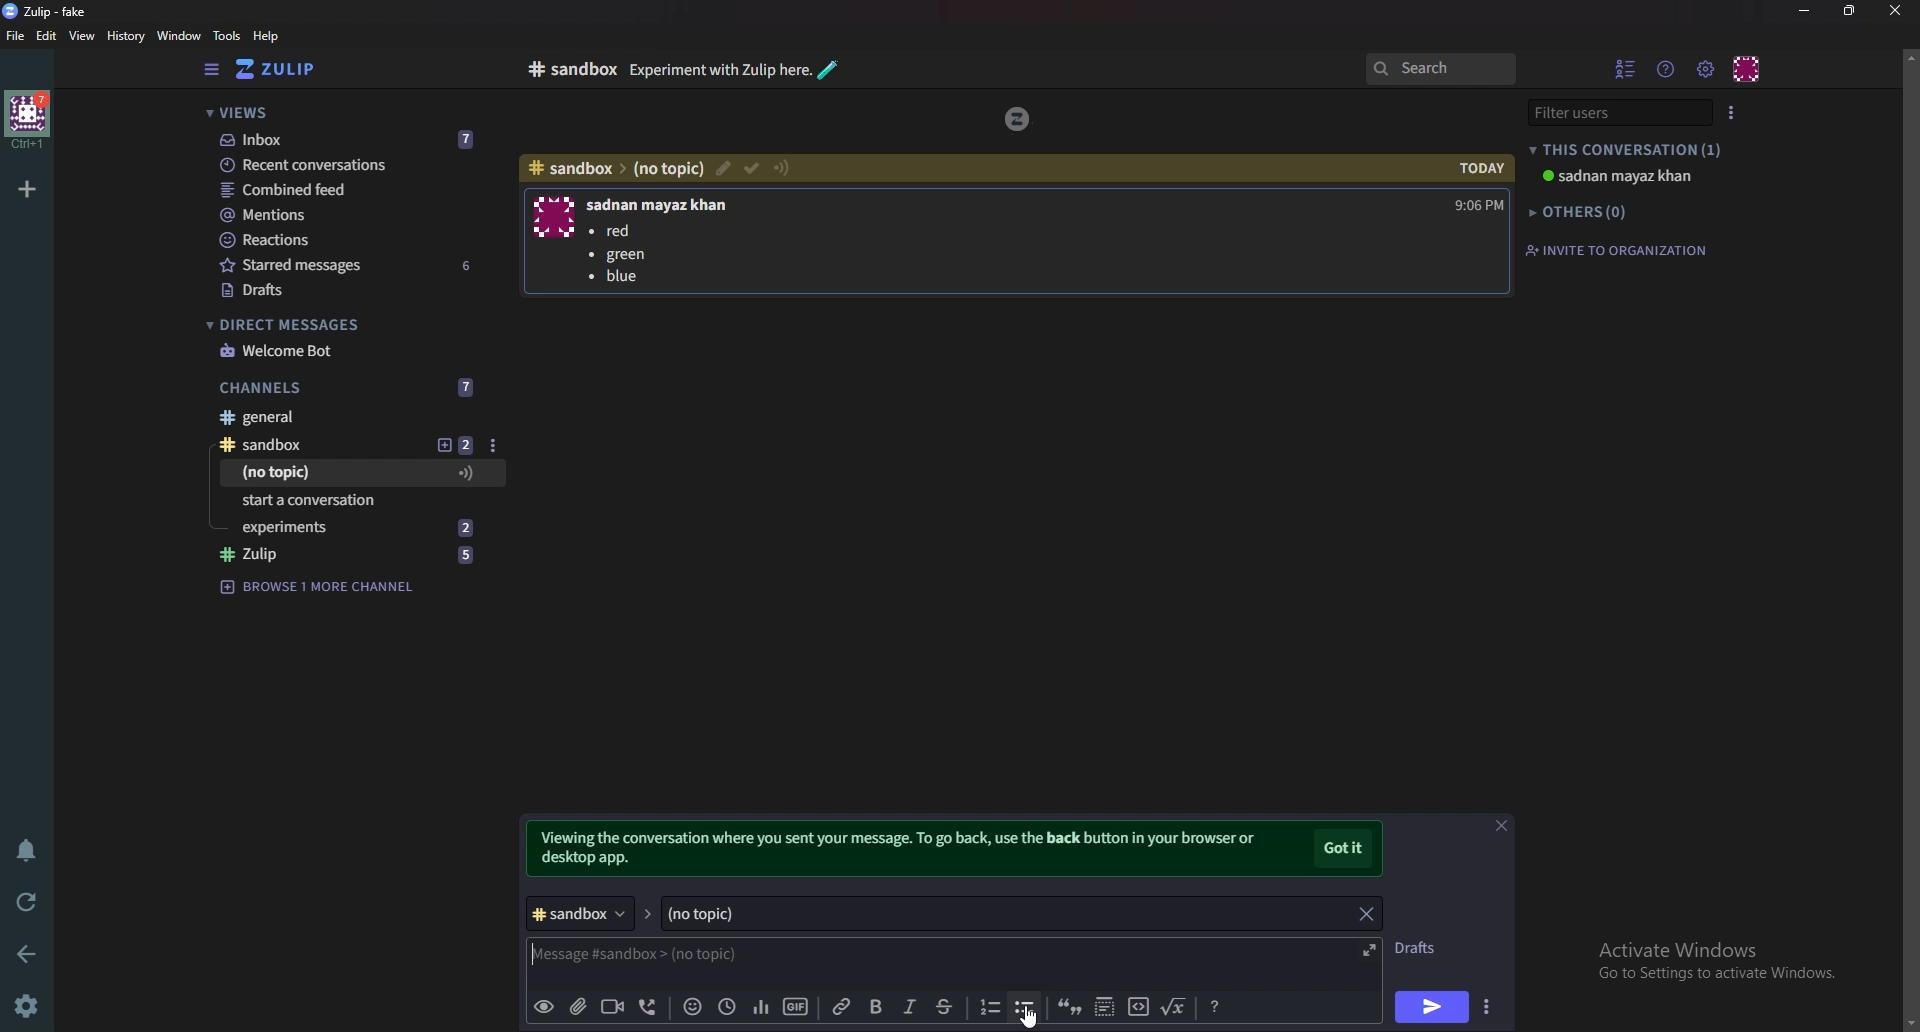 The height and width of the screenshot is (1032, 1920). What do you see at coordinates (347, 351) in the screenshot?
I see `welcome bot` at bounding box center [347, 351].